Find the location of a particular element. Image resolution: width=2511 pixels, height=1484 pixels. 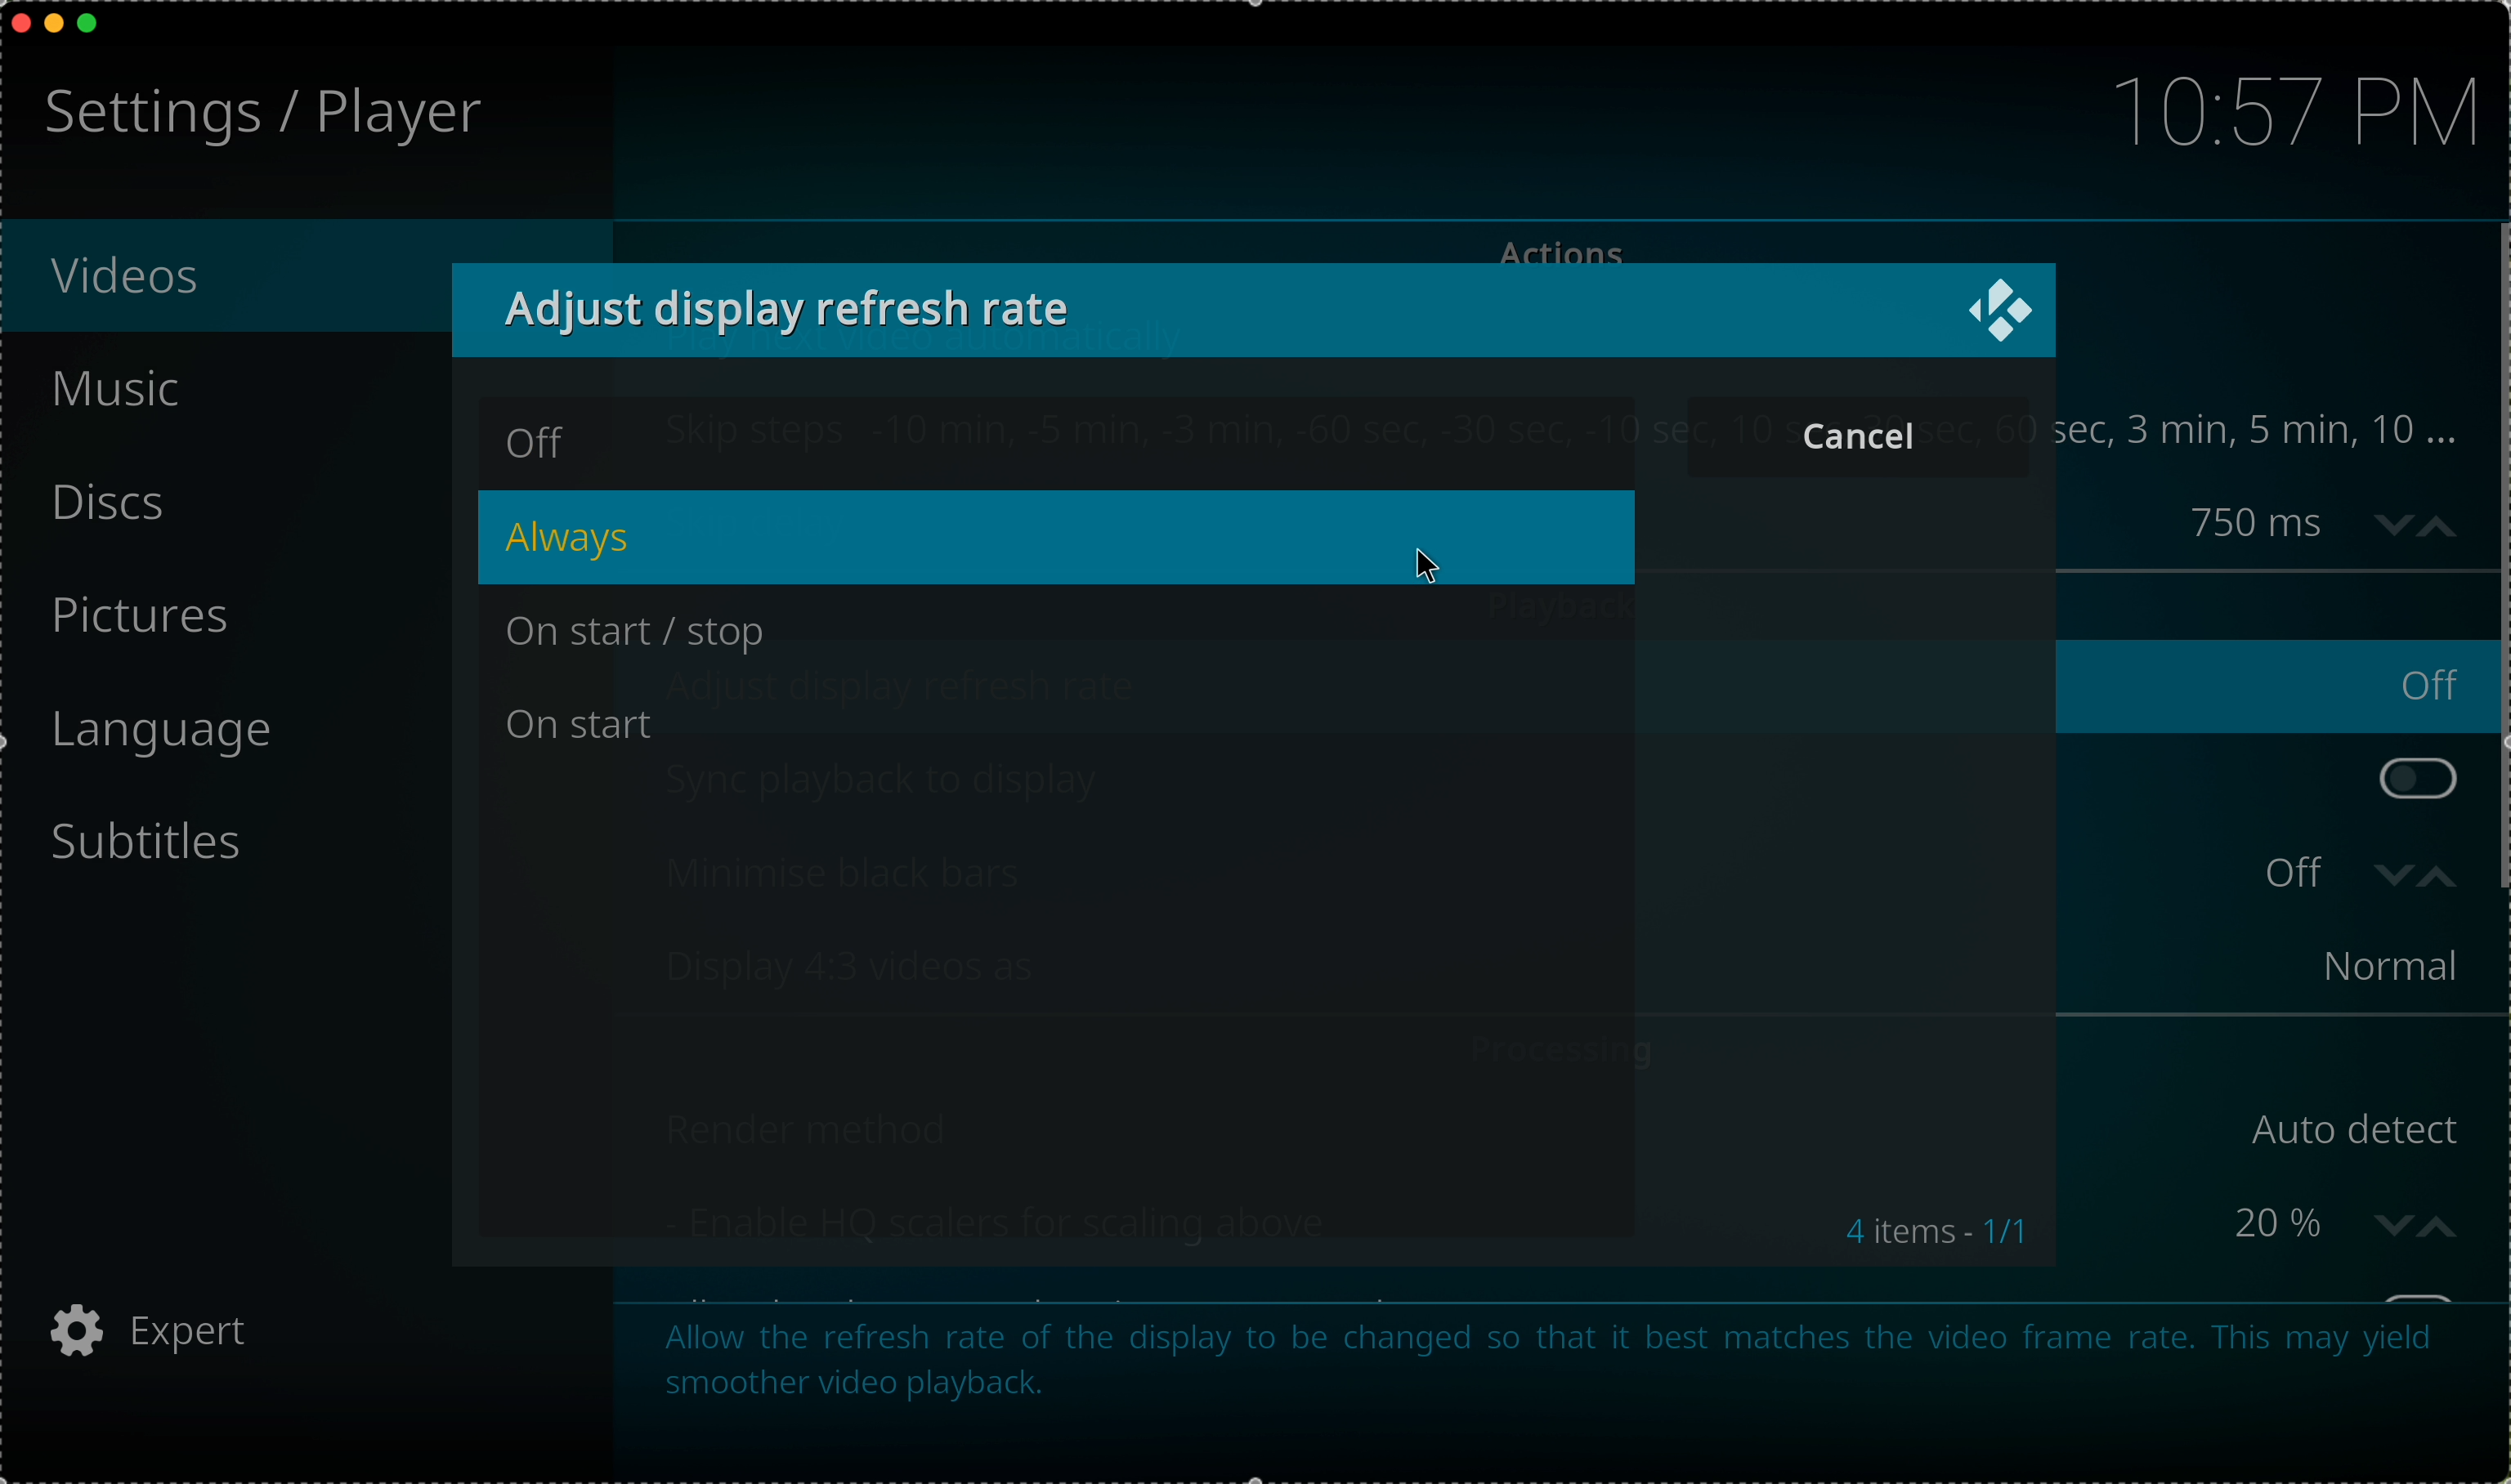

Settings/player is located at coordinates (256, 116).